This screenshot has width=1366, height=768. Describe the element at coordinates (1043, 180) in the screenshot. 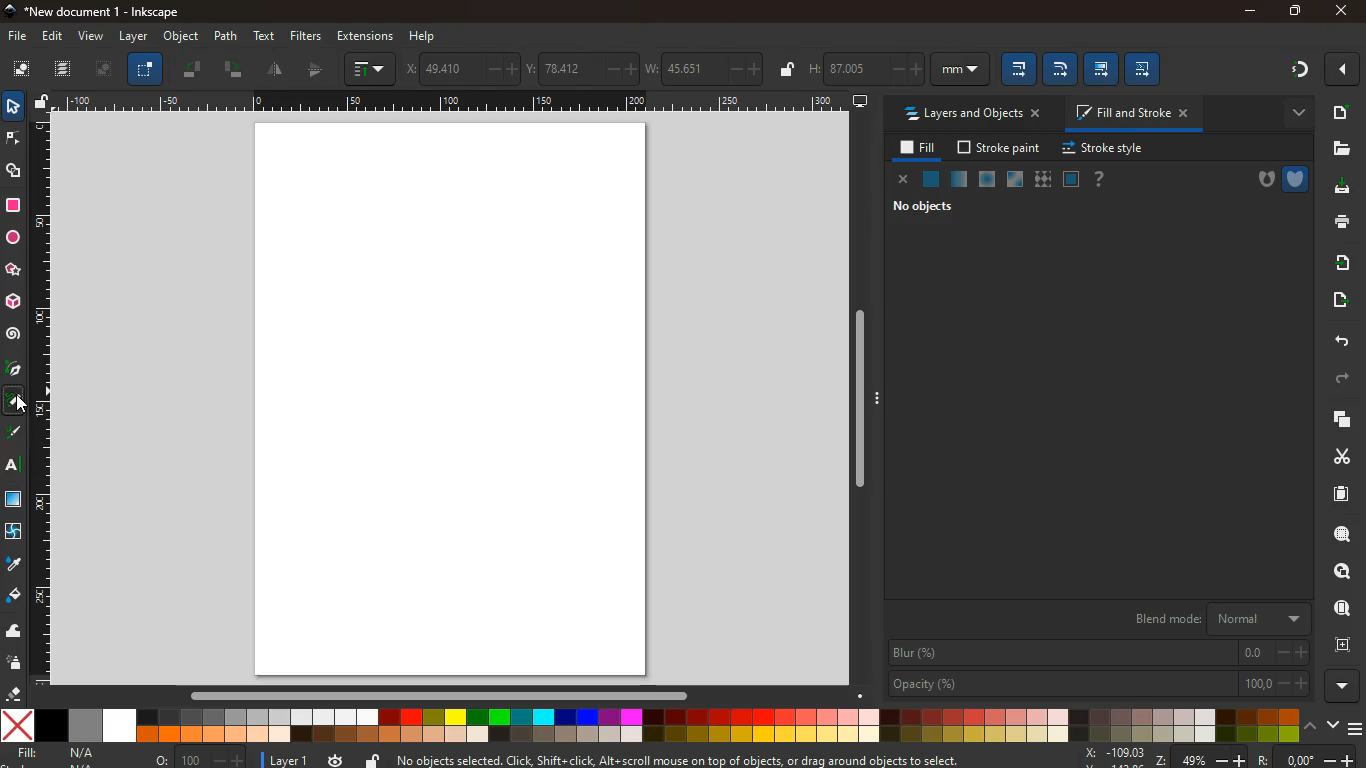

I see `texture` at that location.